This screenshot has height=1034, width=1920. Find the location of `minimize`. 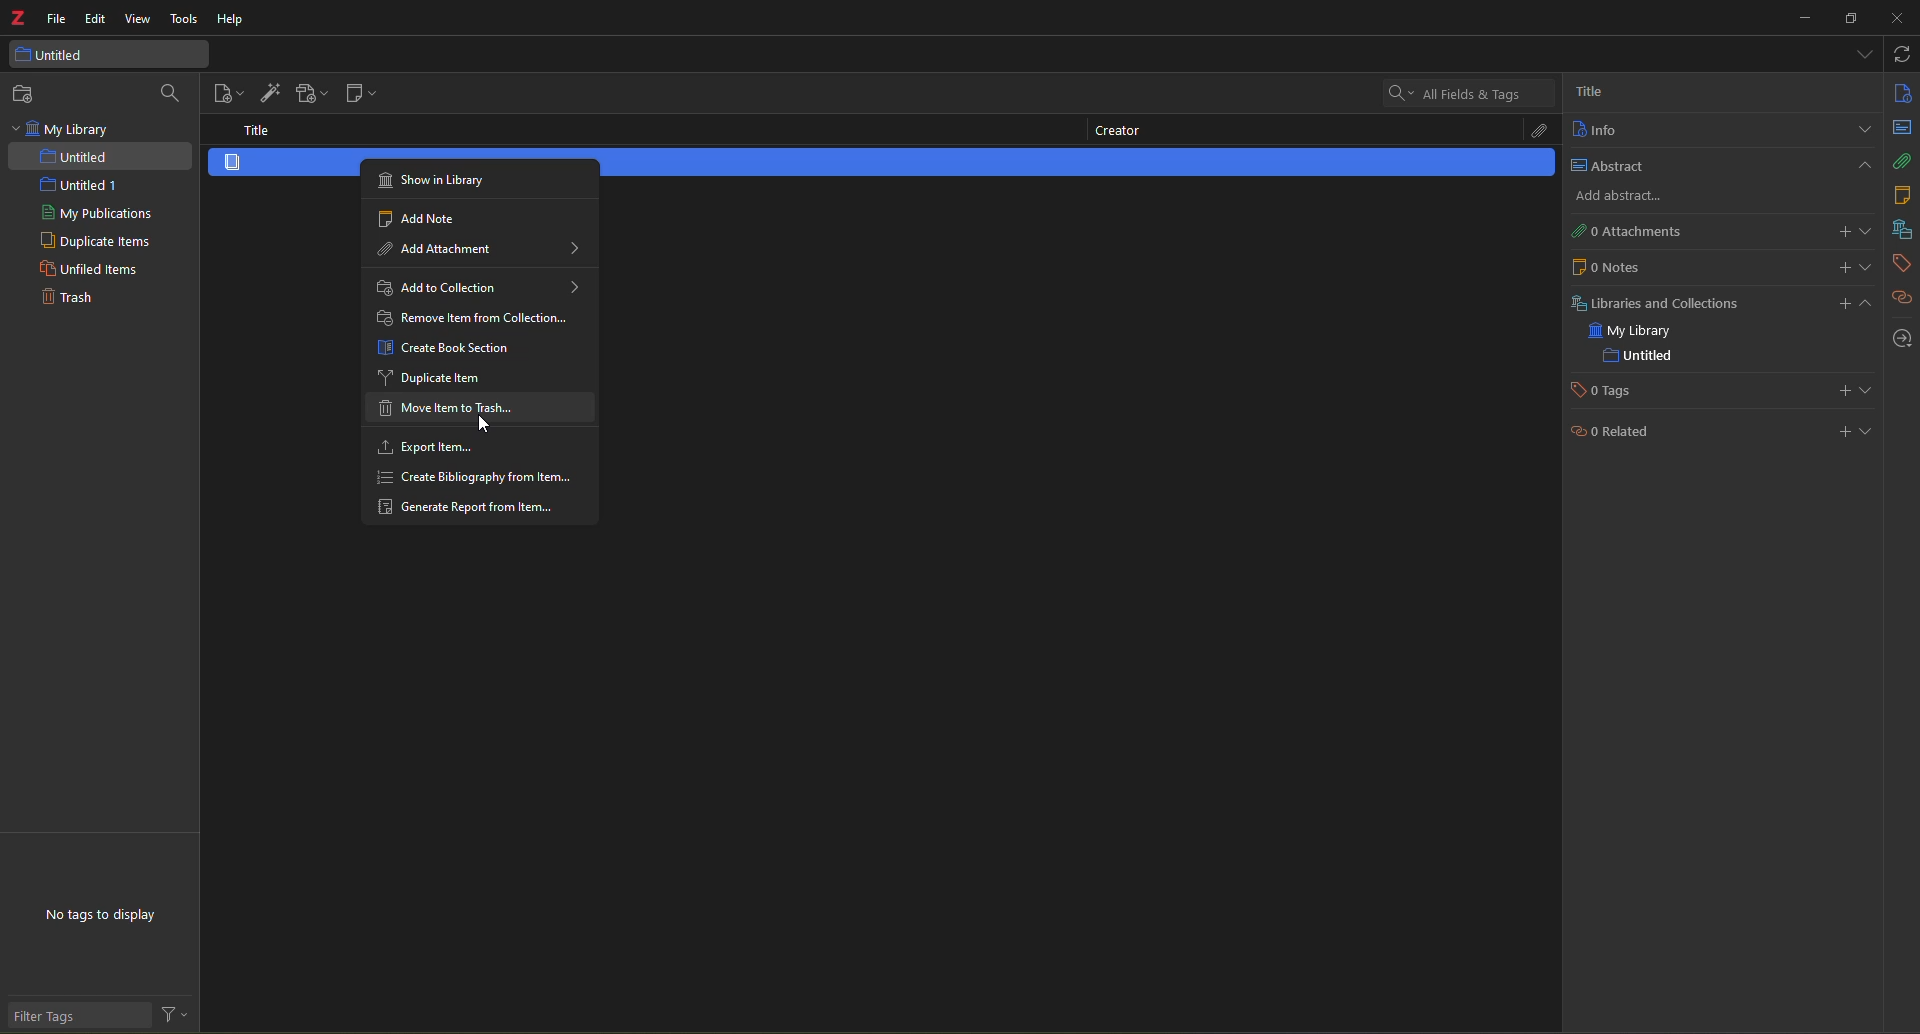

minimize is located at coordinates (1800, 18).